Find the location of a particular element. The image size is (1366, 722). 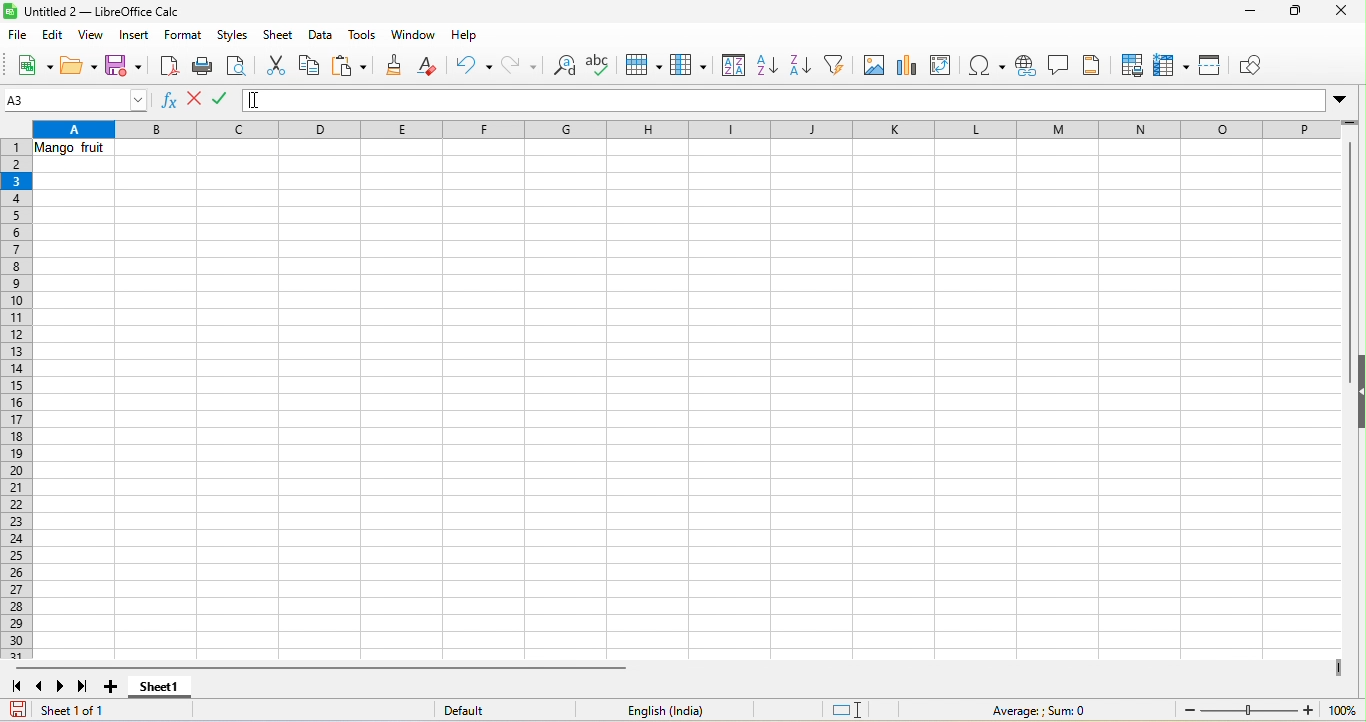

untitled 2- libreoffice calc is located at coordinates (98, 11).